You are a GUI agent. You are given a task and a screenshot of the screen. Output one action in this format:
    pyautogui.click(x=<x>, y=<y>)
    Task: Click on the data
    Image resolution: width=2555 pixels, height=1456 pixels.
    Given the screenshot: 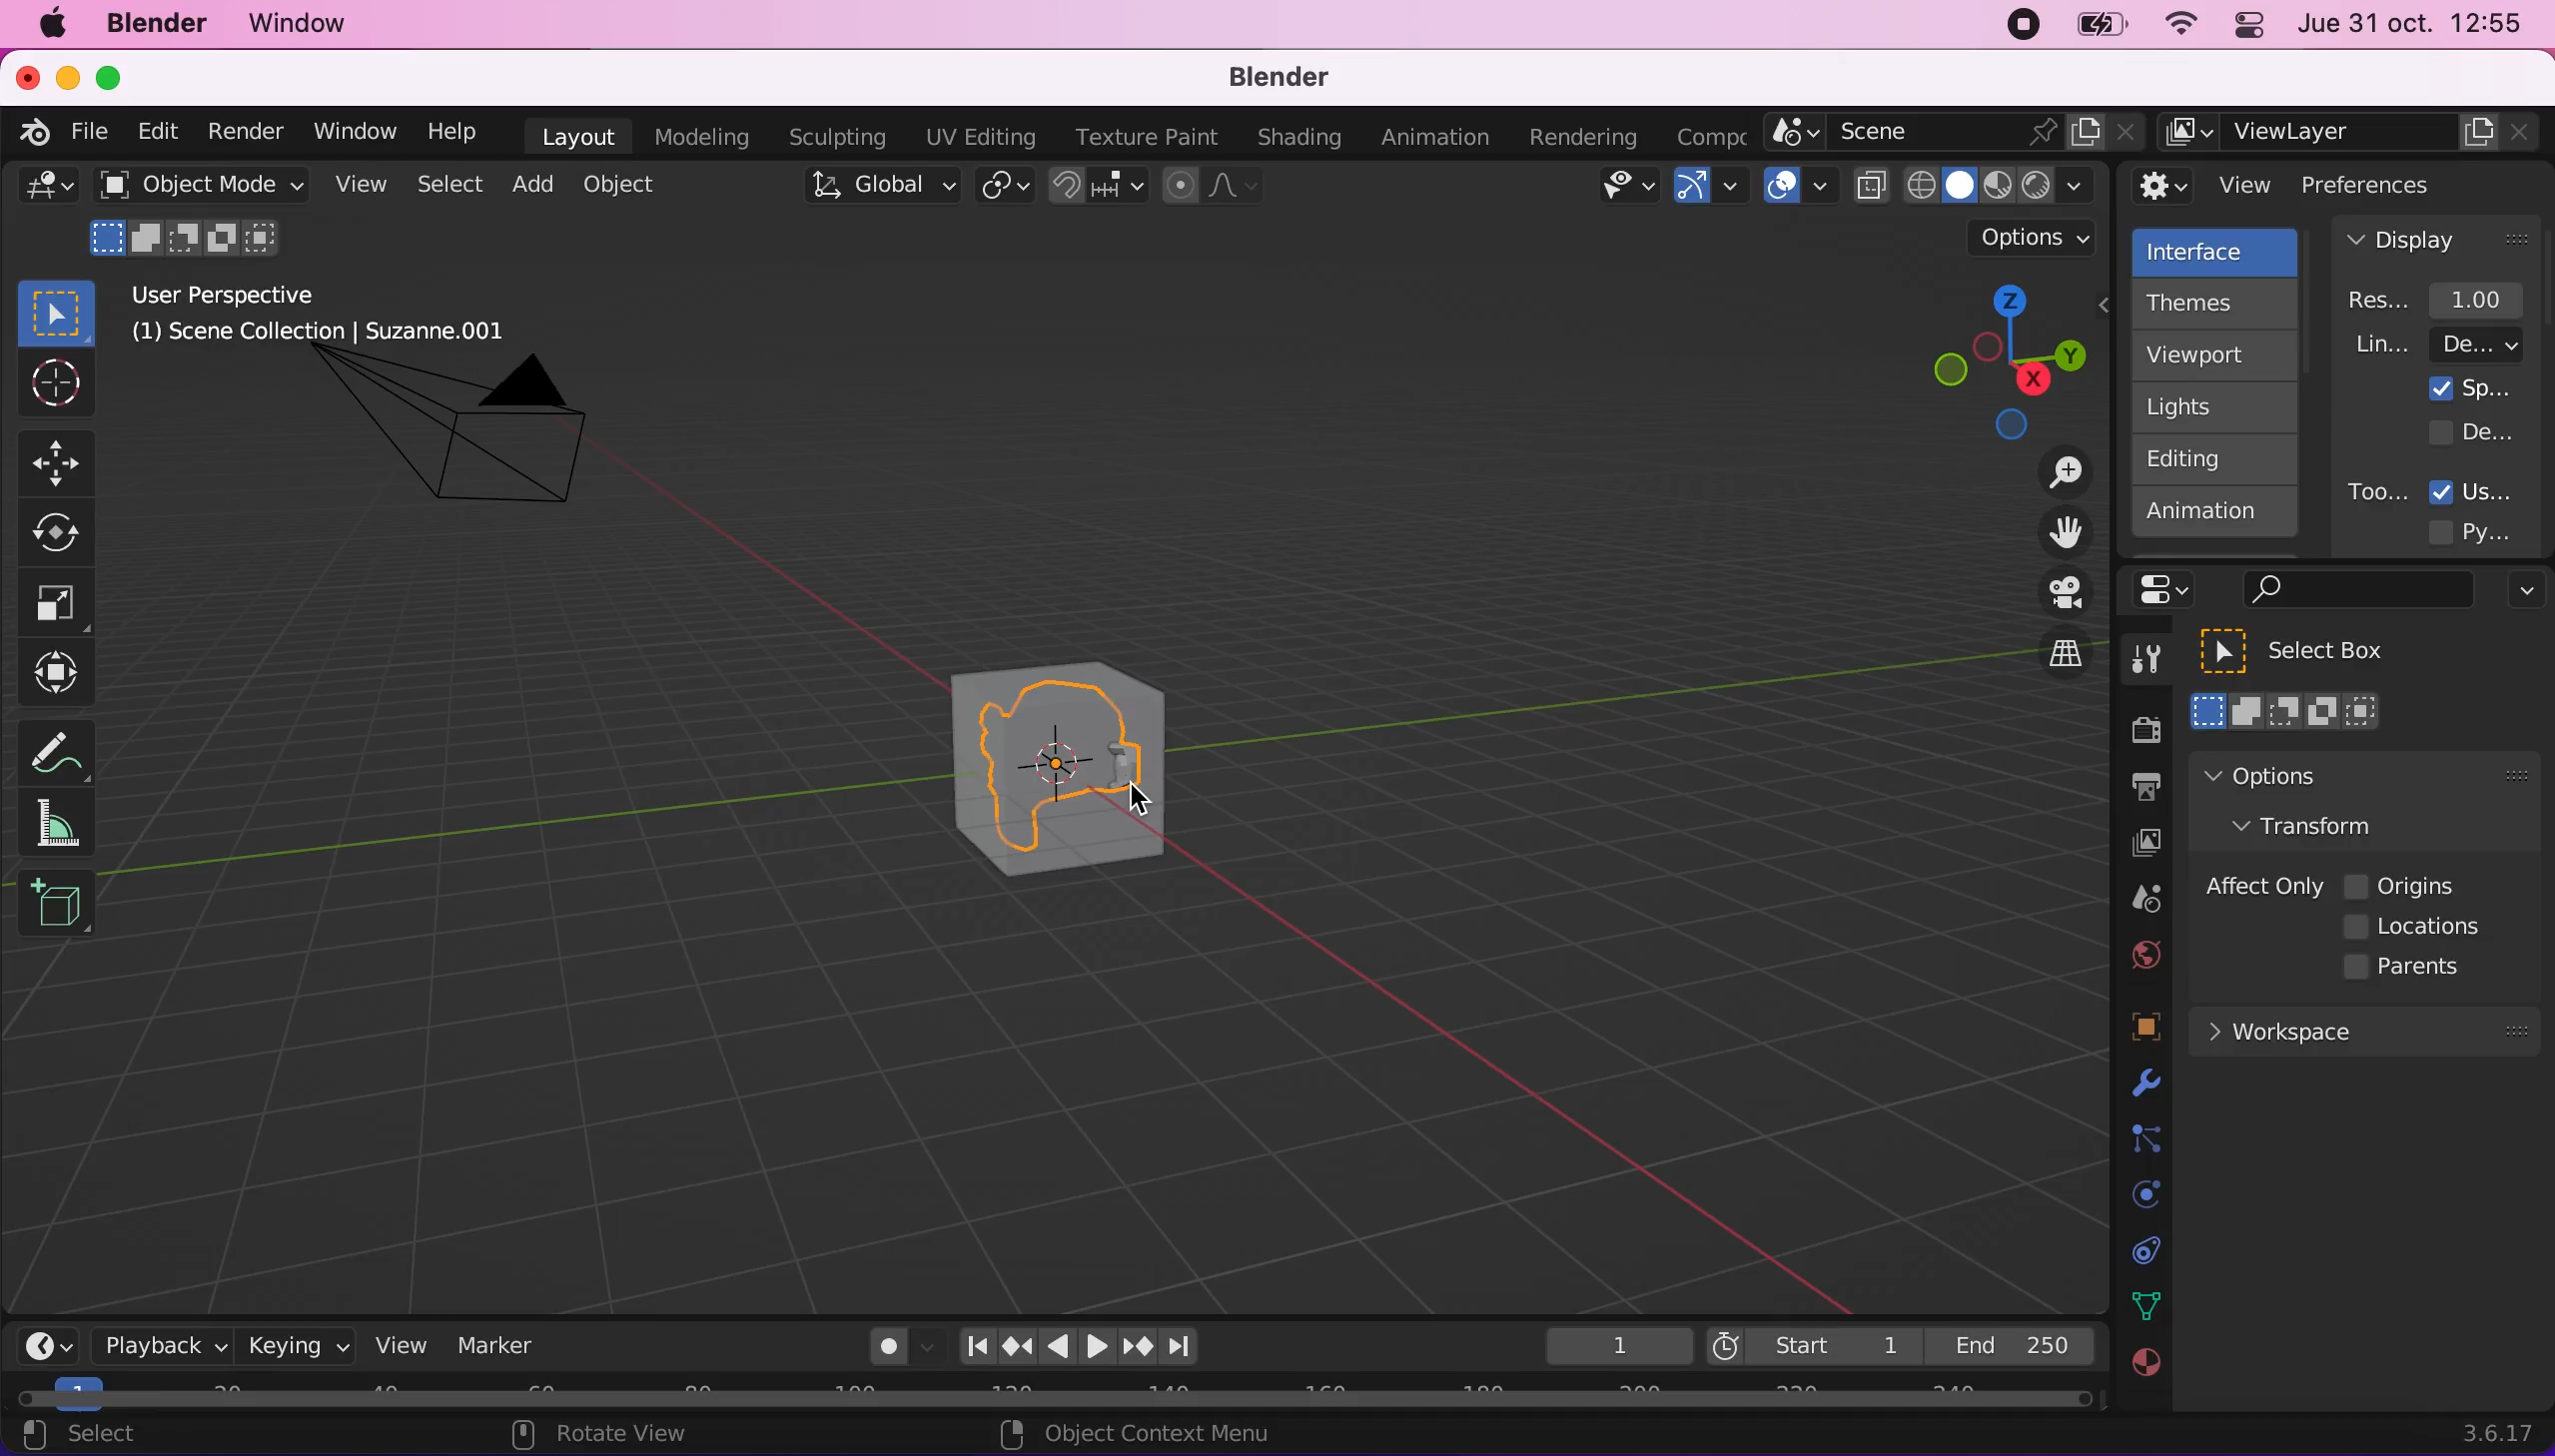 What is the action you would take?
    pyautogui.click(x=2141, y=1304)
    